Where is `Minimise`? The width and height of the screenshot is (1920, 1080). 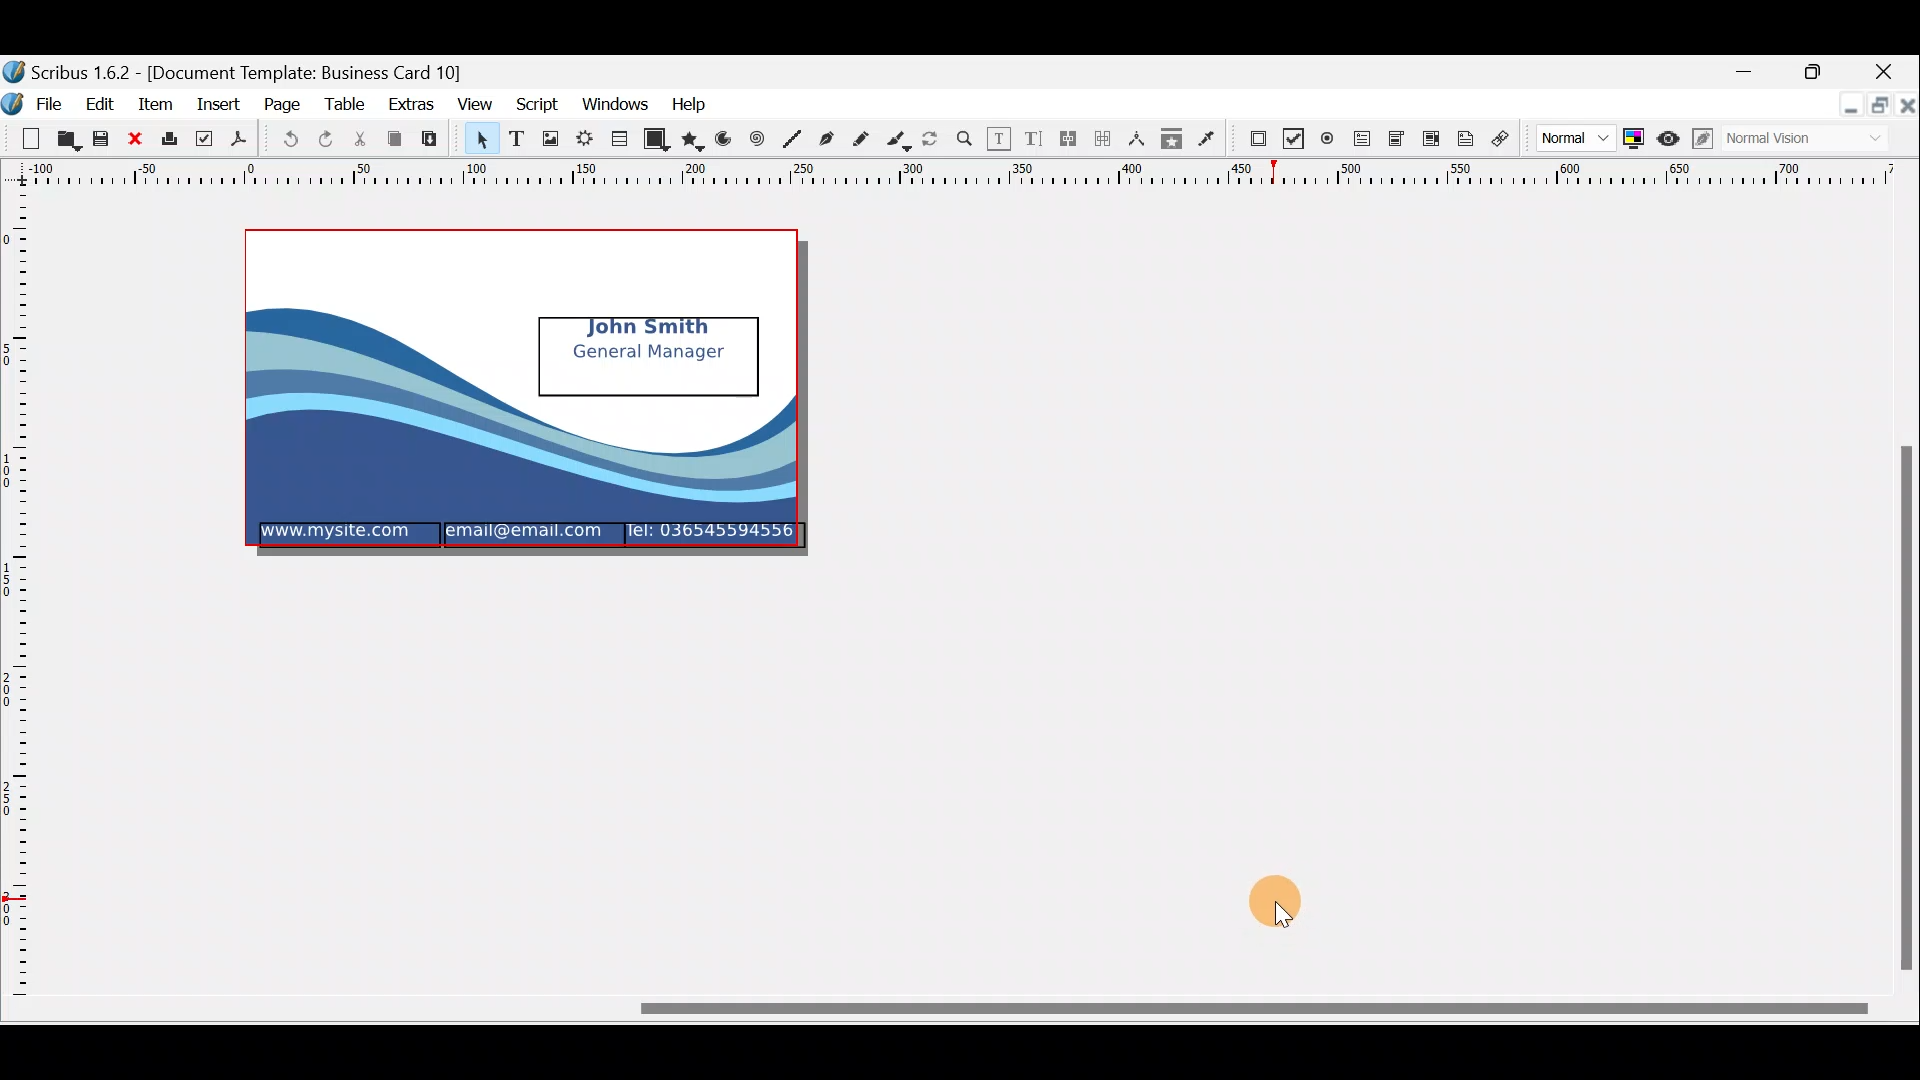 Minimise is located at coordinates (1751, 76).